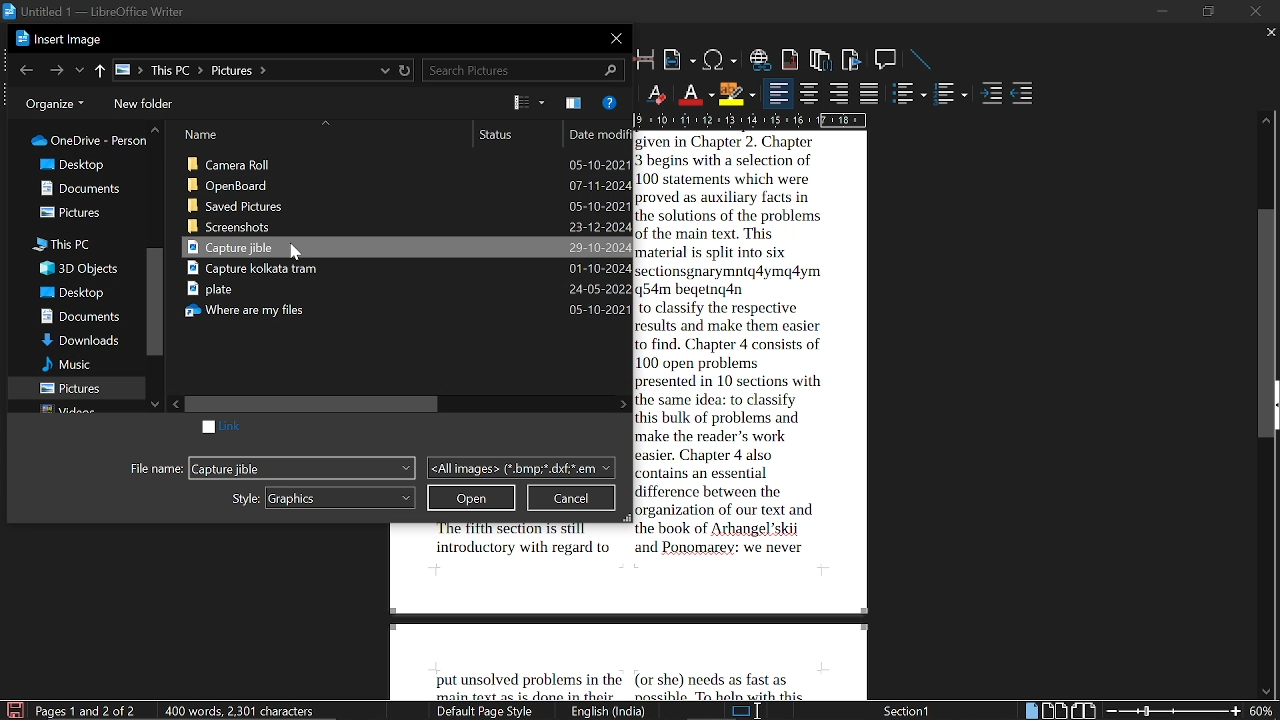 This screenshot has width=1280, height=720. What do you see at coordinates (24, 70) in the screenshot?
I see `previous` at bounding box center [24, 70].